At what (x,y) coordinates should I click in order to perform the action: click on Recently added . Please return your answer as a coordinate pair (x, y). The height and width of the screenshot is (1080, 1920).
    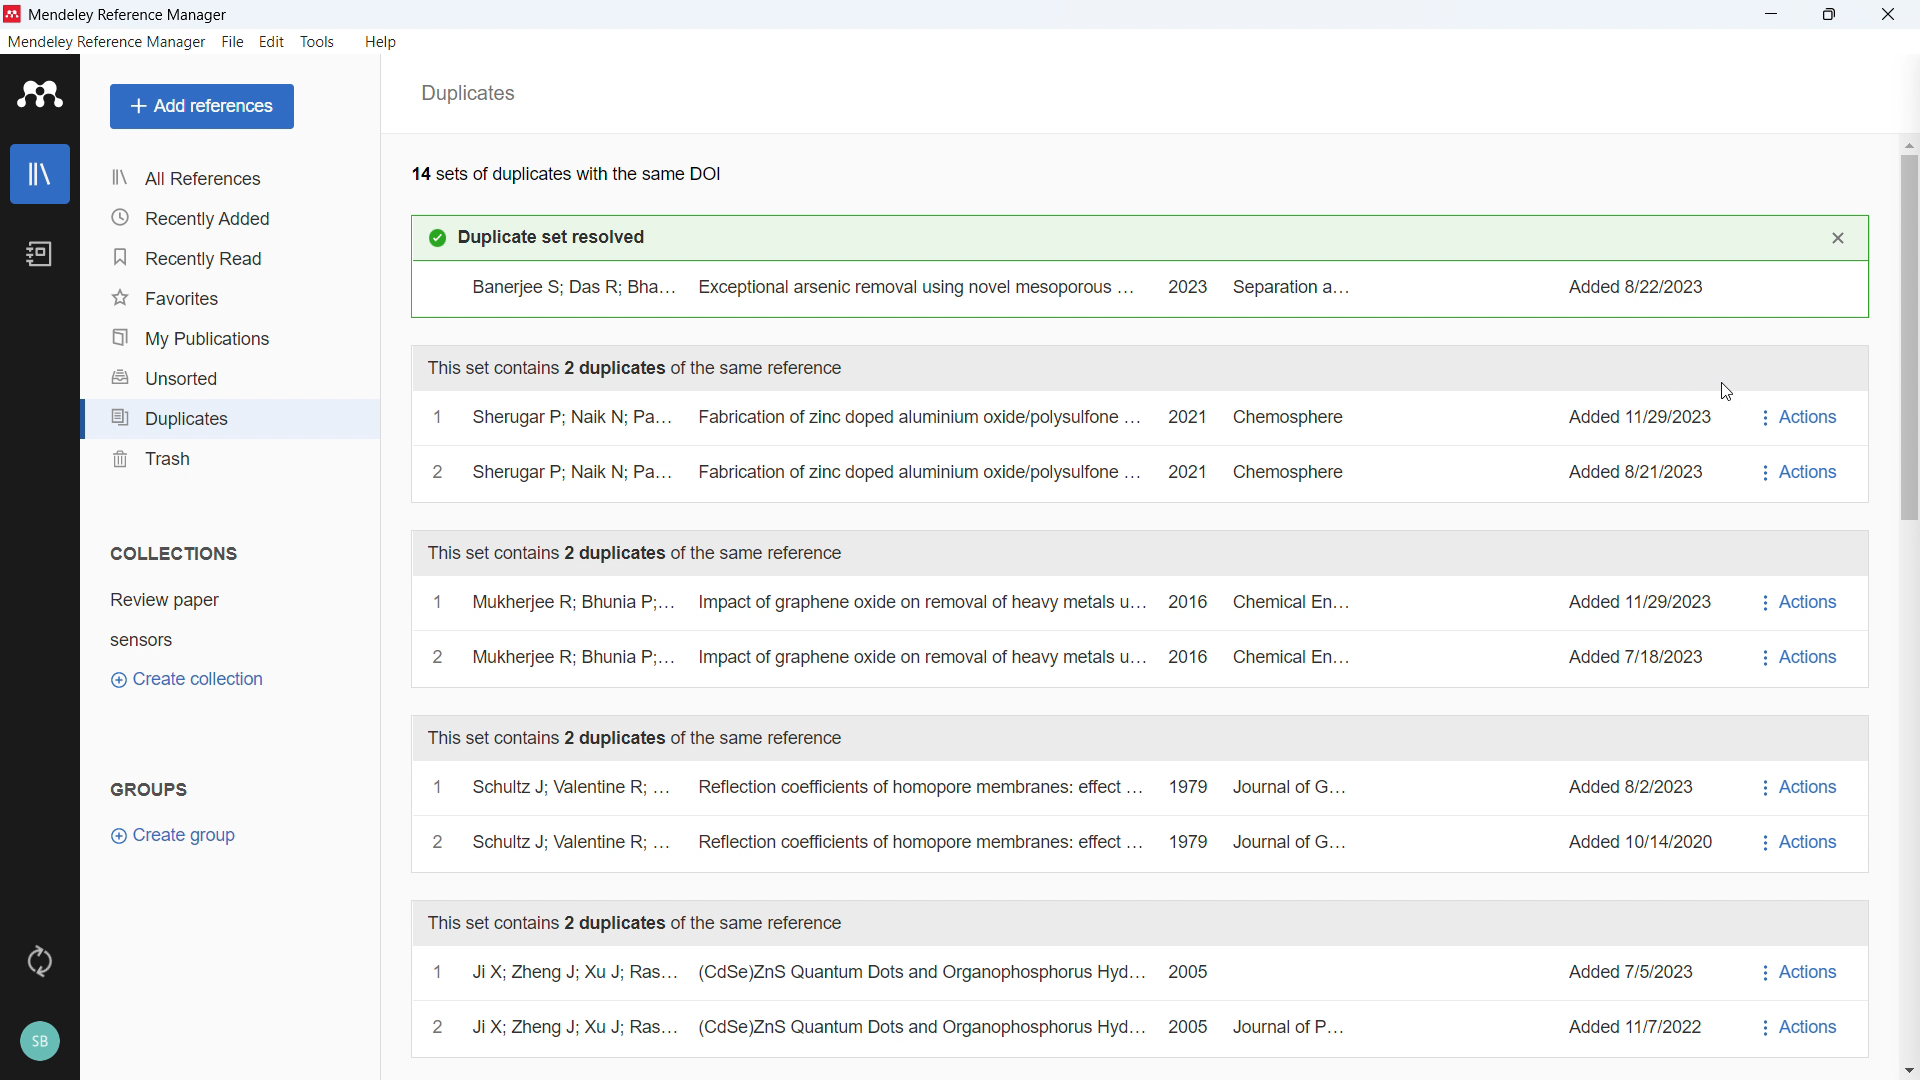
    Looking at the image, I should click on (226, 217).